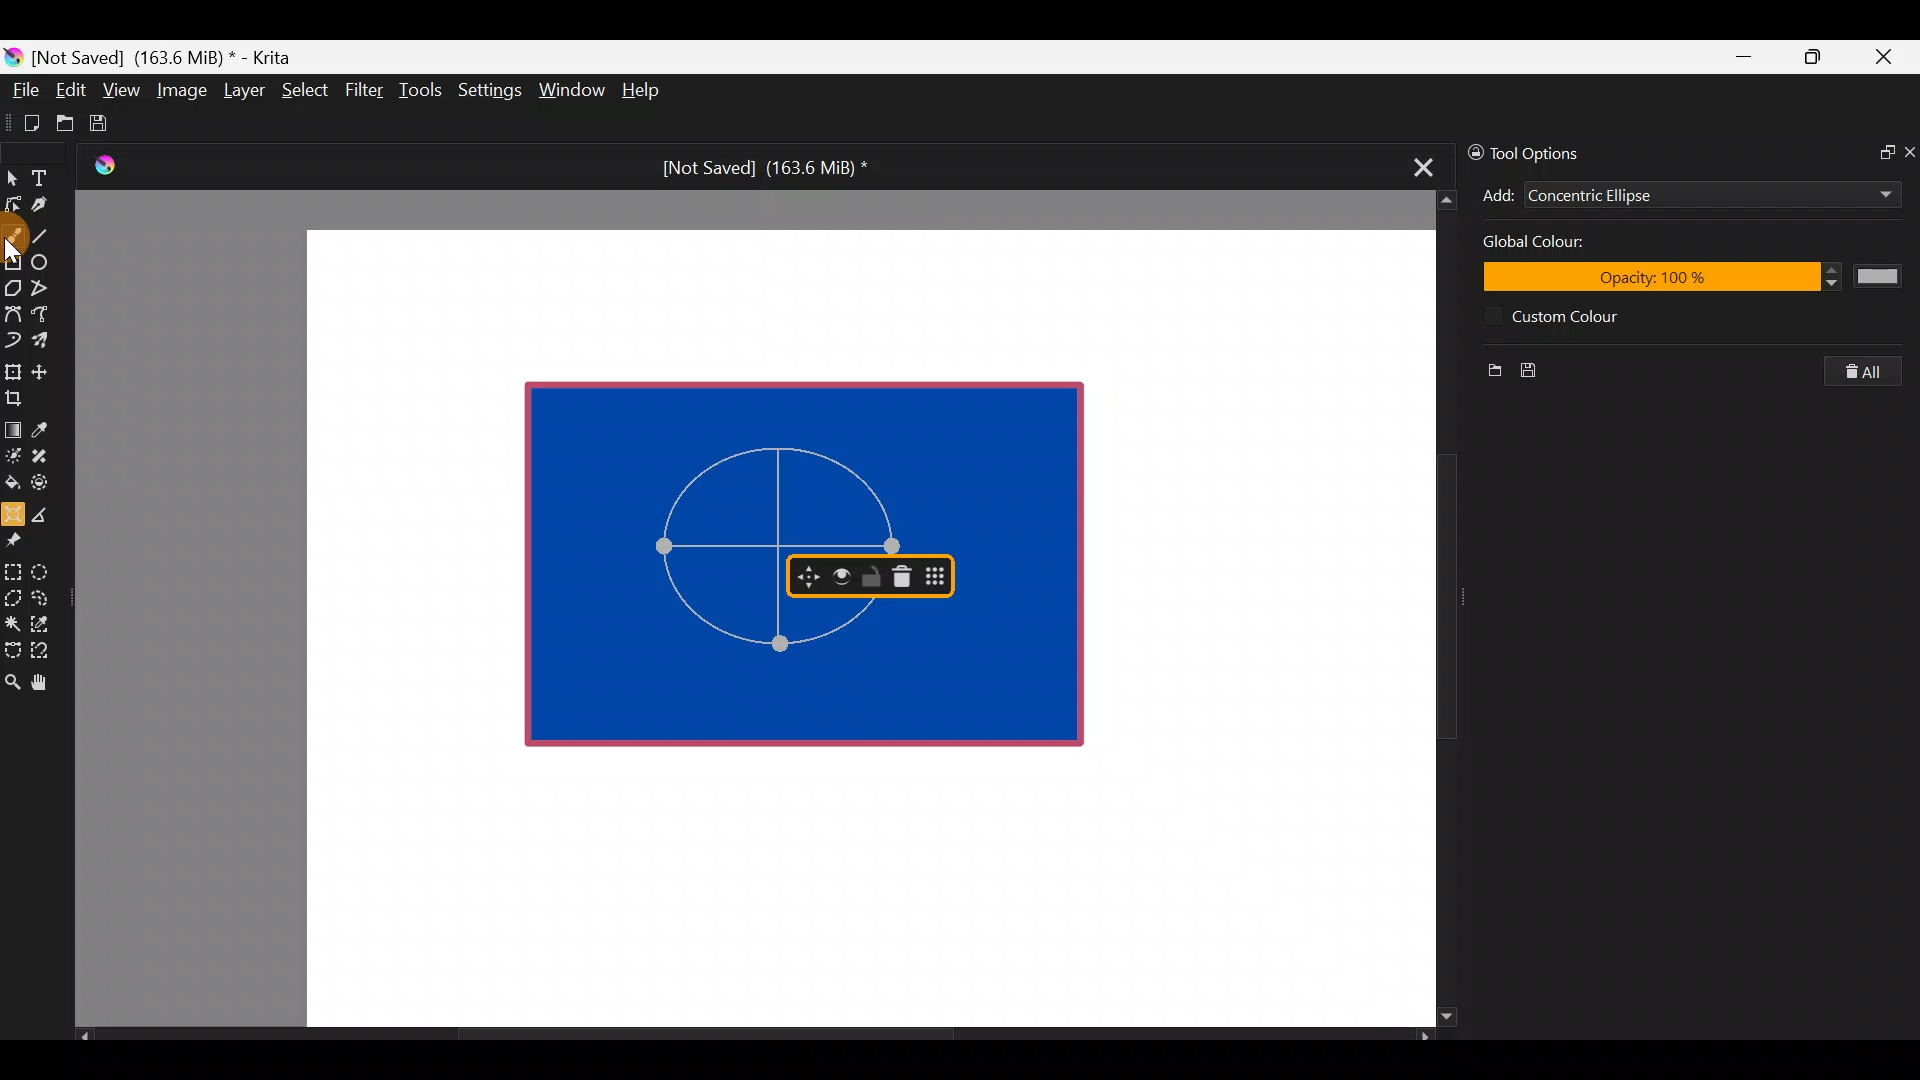 The image size is (1920, 1080). Describe the element at coordinates (836, 572) in the screenshot. I see `Bold` at that location.